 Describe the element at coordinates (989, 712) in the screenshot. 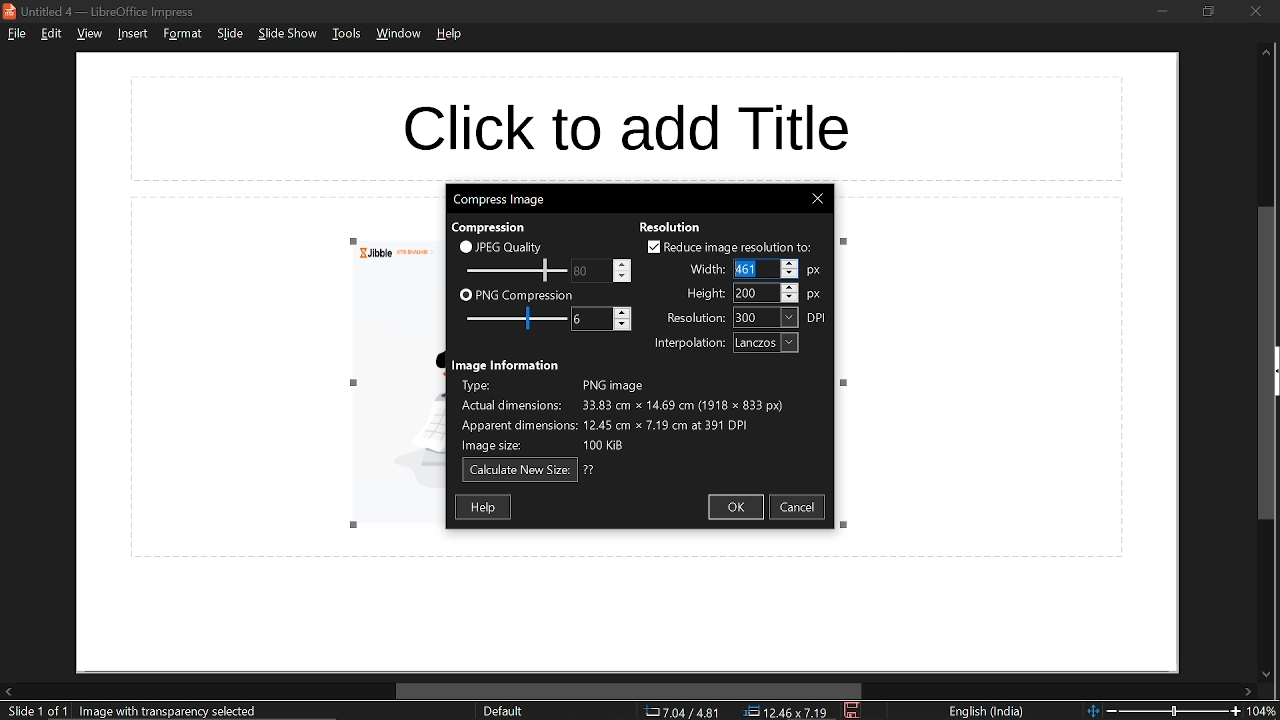

I see `language` at that location.